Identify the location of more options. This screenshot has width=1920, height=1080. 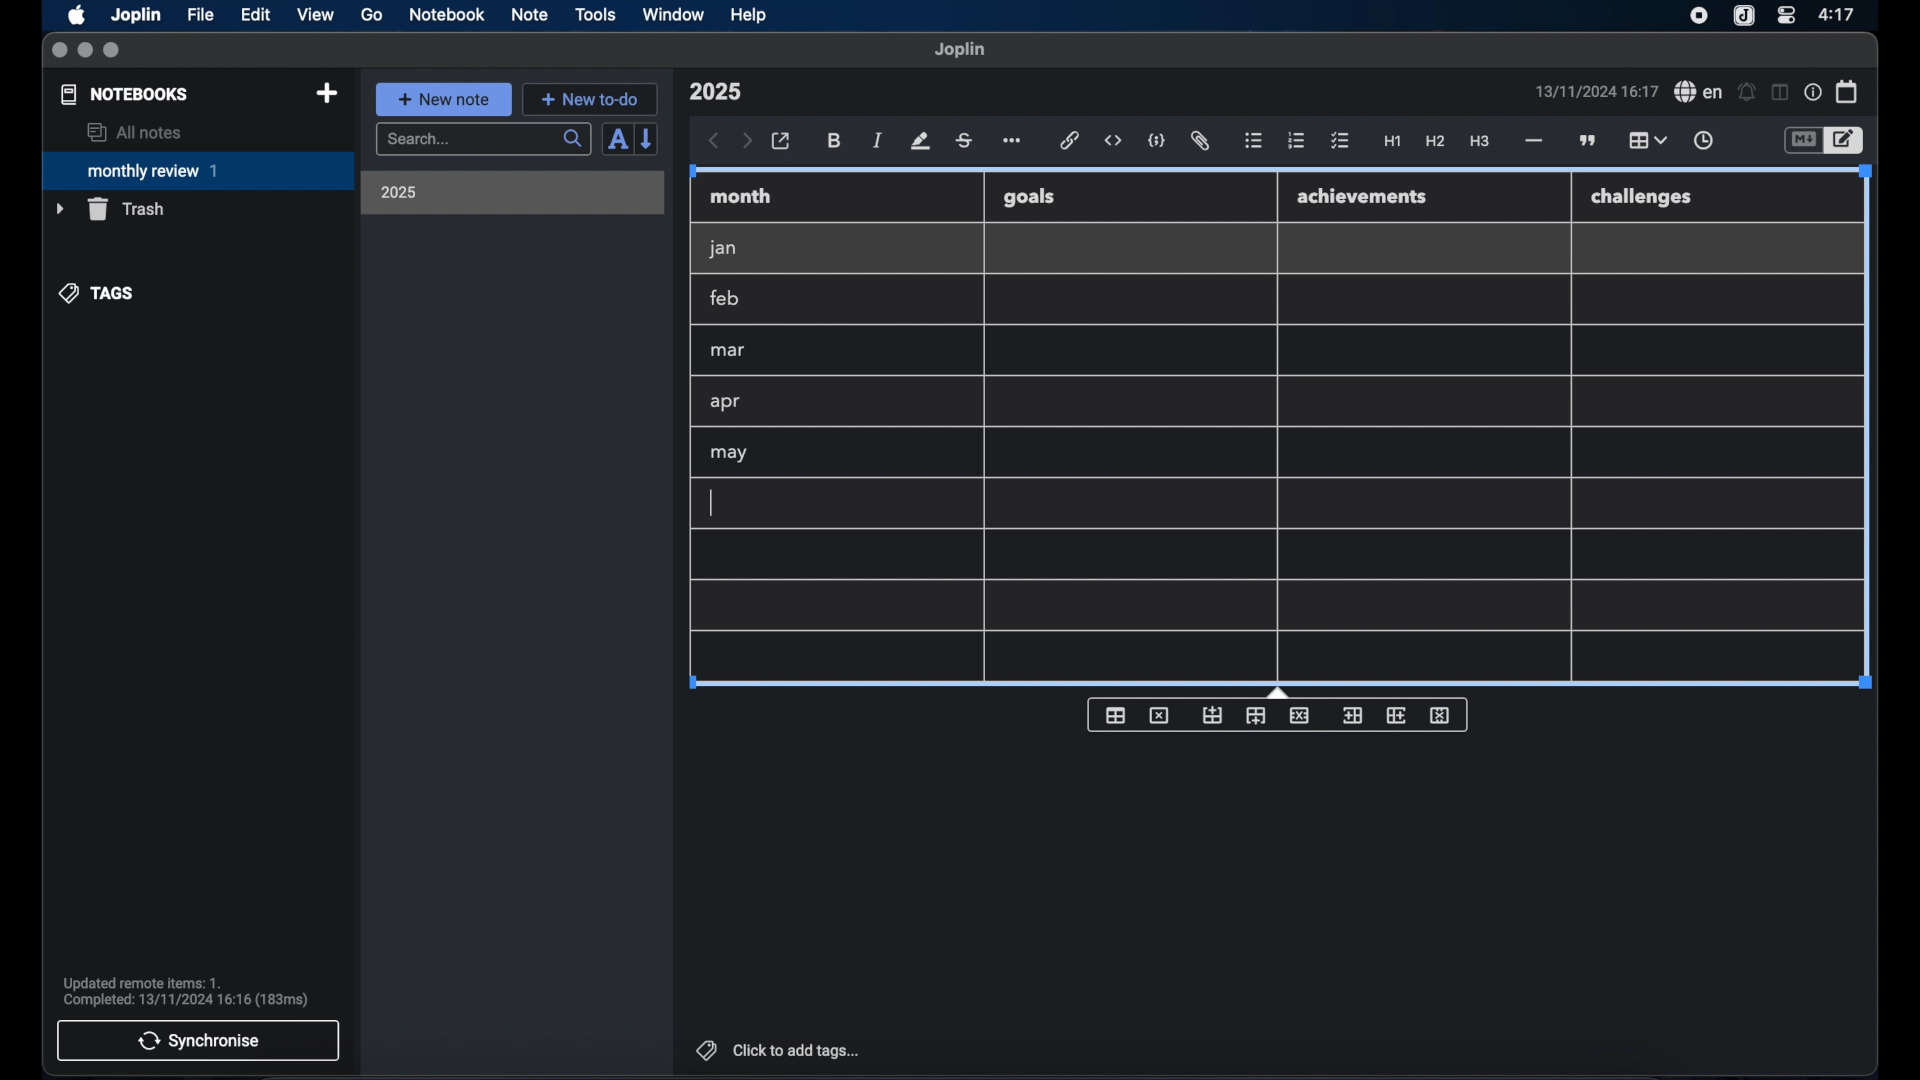
(1014, 142).